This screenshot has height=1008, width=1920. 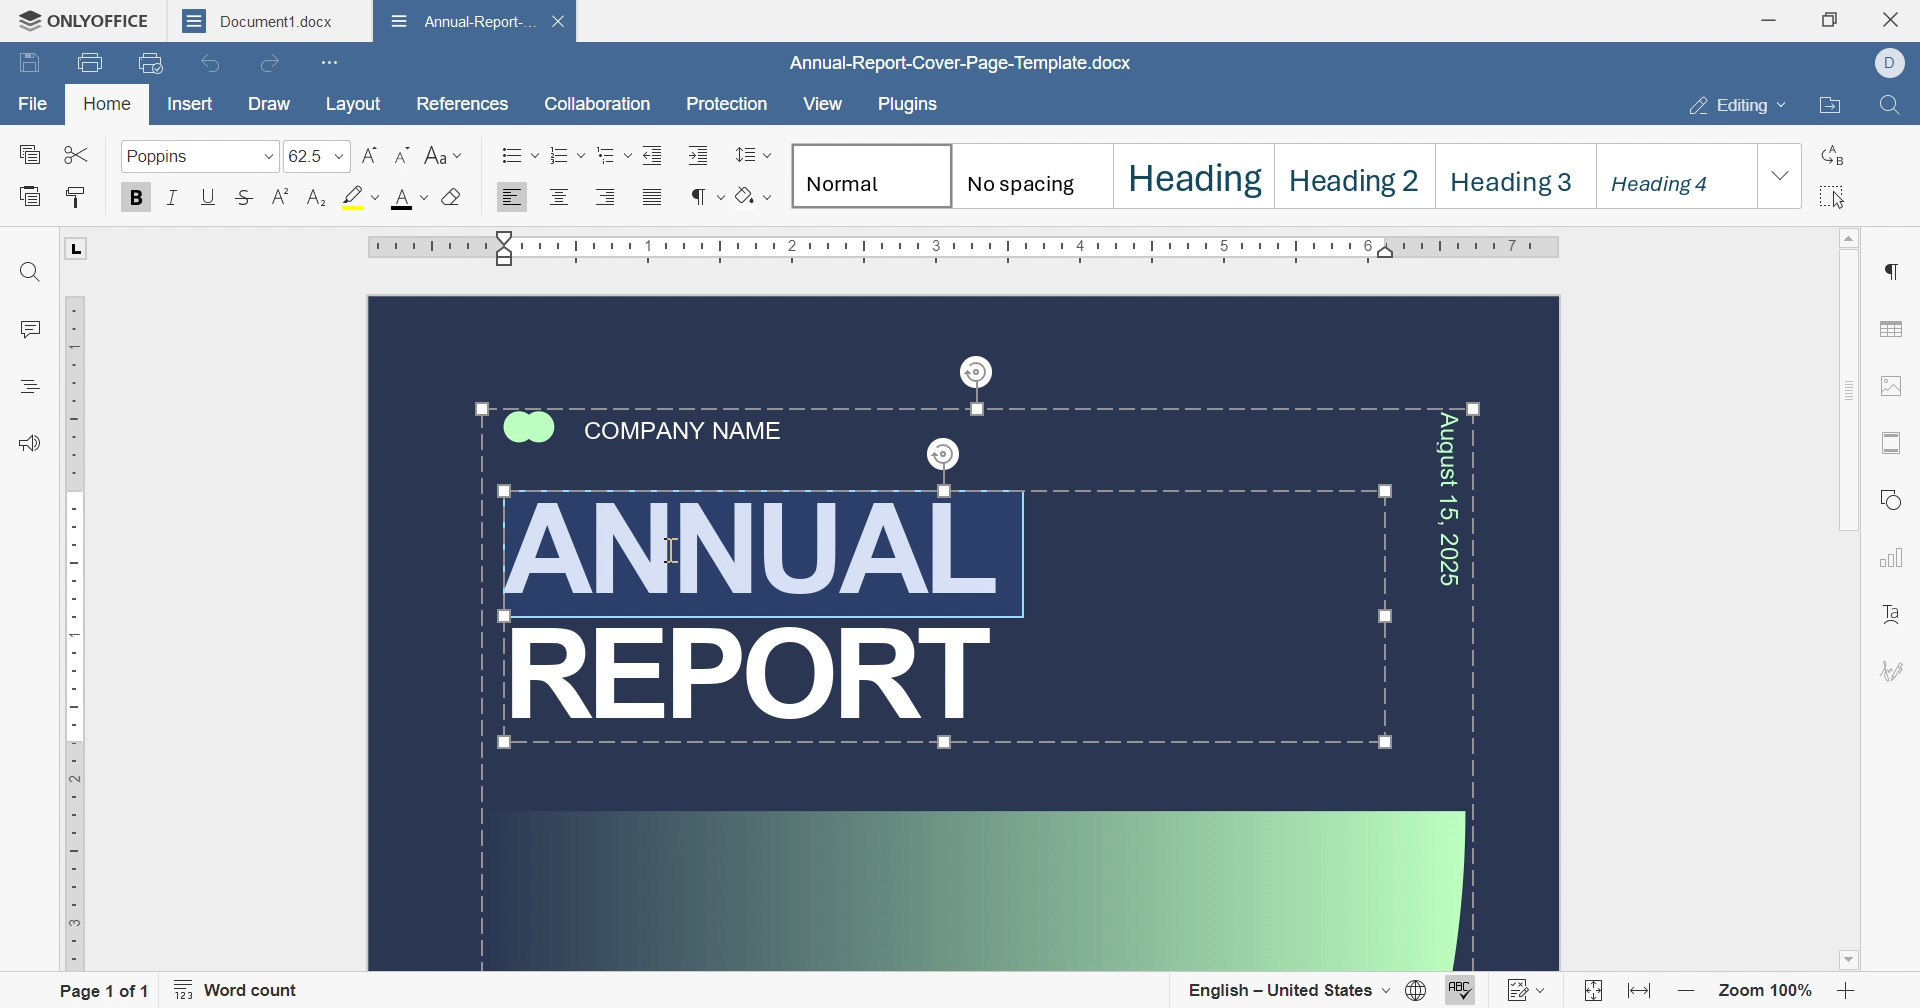 What do you see at coordinates (1846, 400) in the screenshot?
I see `scroll bar` at bounding box center [1846, 400].